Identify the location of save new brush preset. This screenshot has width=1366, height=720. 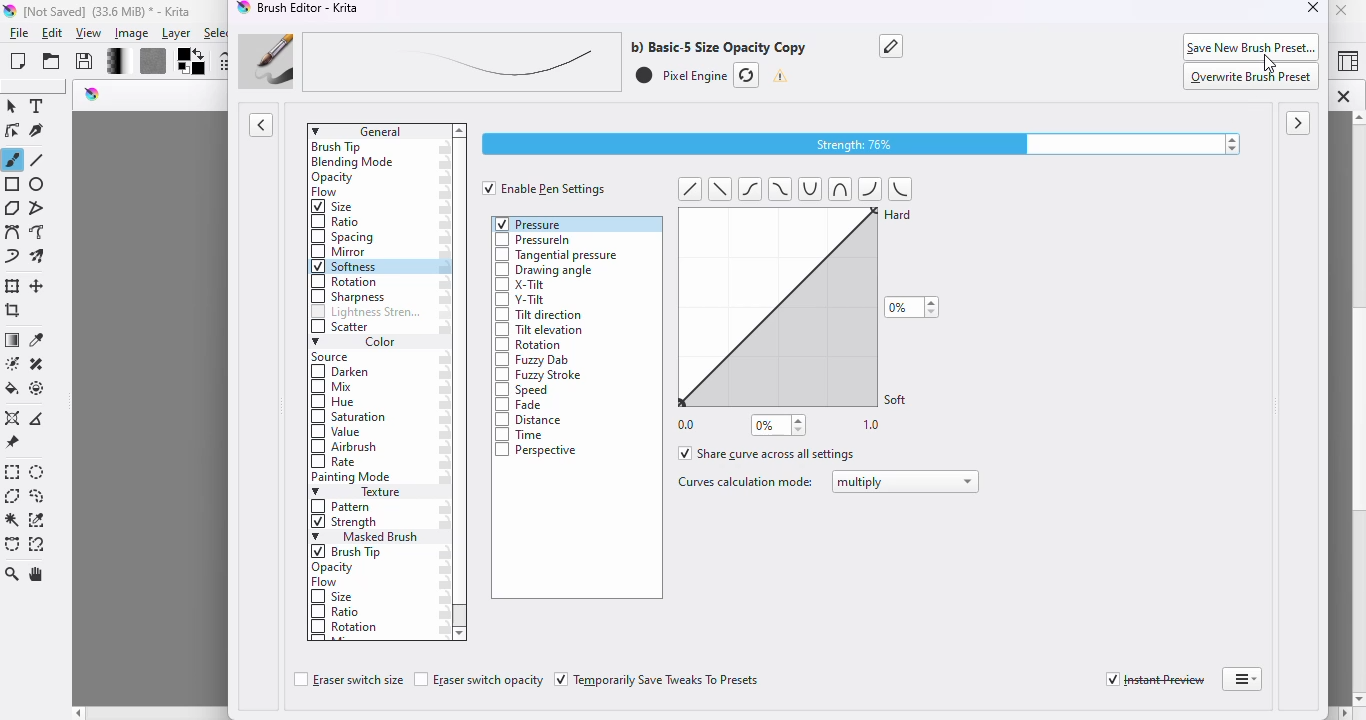
(1253, 46).